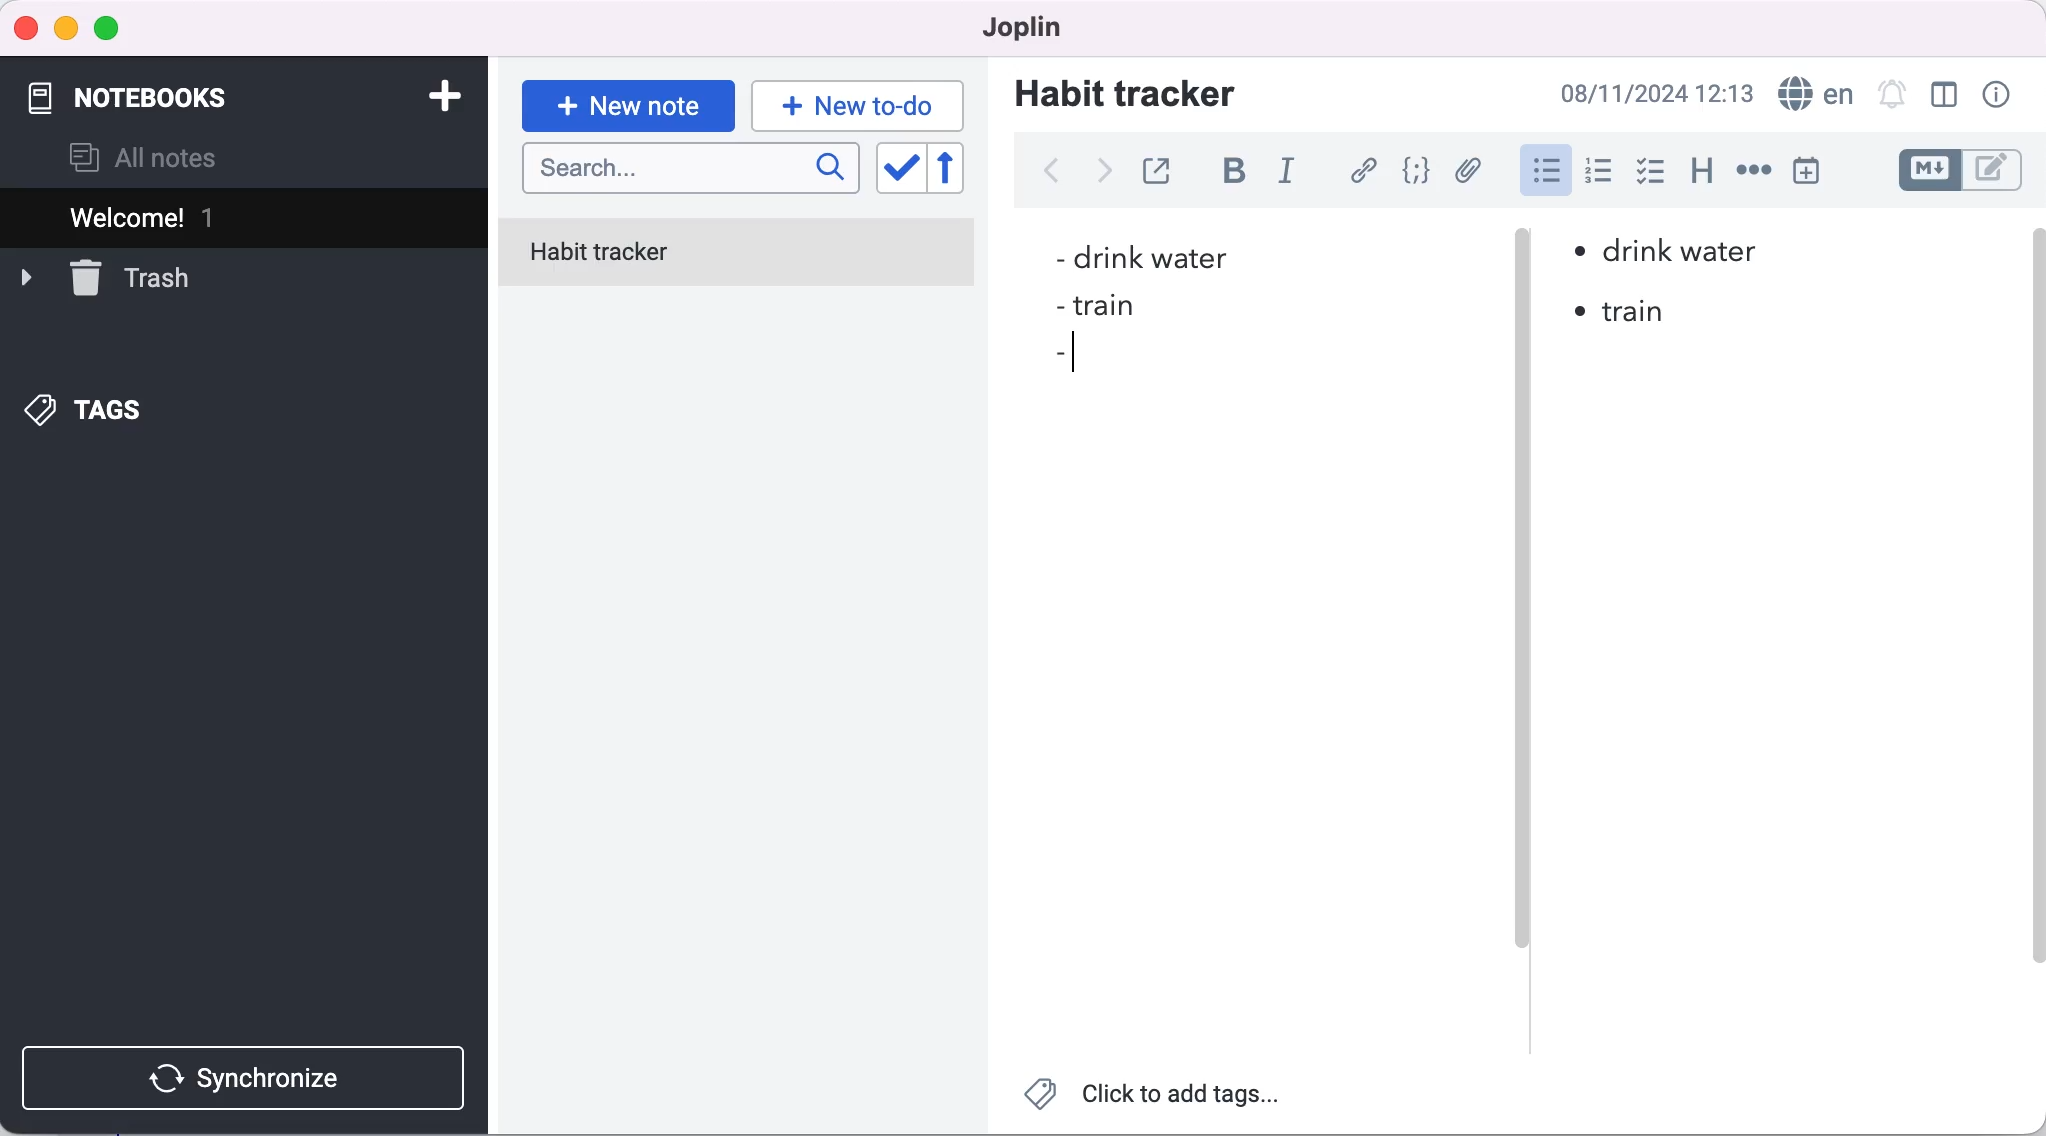 This screenshot has height=1136, width=2046. Describe the element at coordinates (65, 29) in the screenshot. I see `minimize` at that location.